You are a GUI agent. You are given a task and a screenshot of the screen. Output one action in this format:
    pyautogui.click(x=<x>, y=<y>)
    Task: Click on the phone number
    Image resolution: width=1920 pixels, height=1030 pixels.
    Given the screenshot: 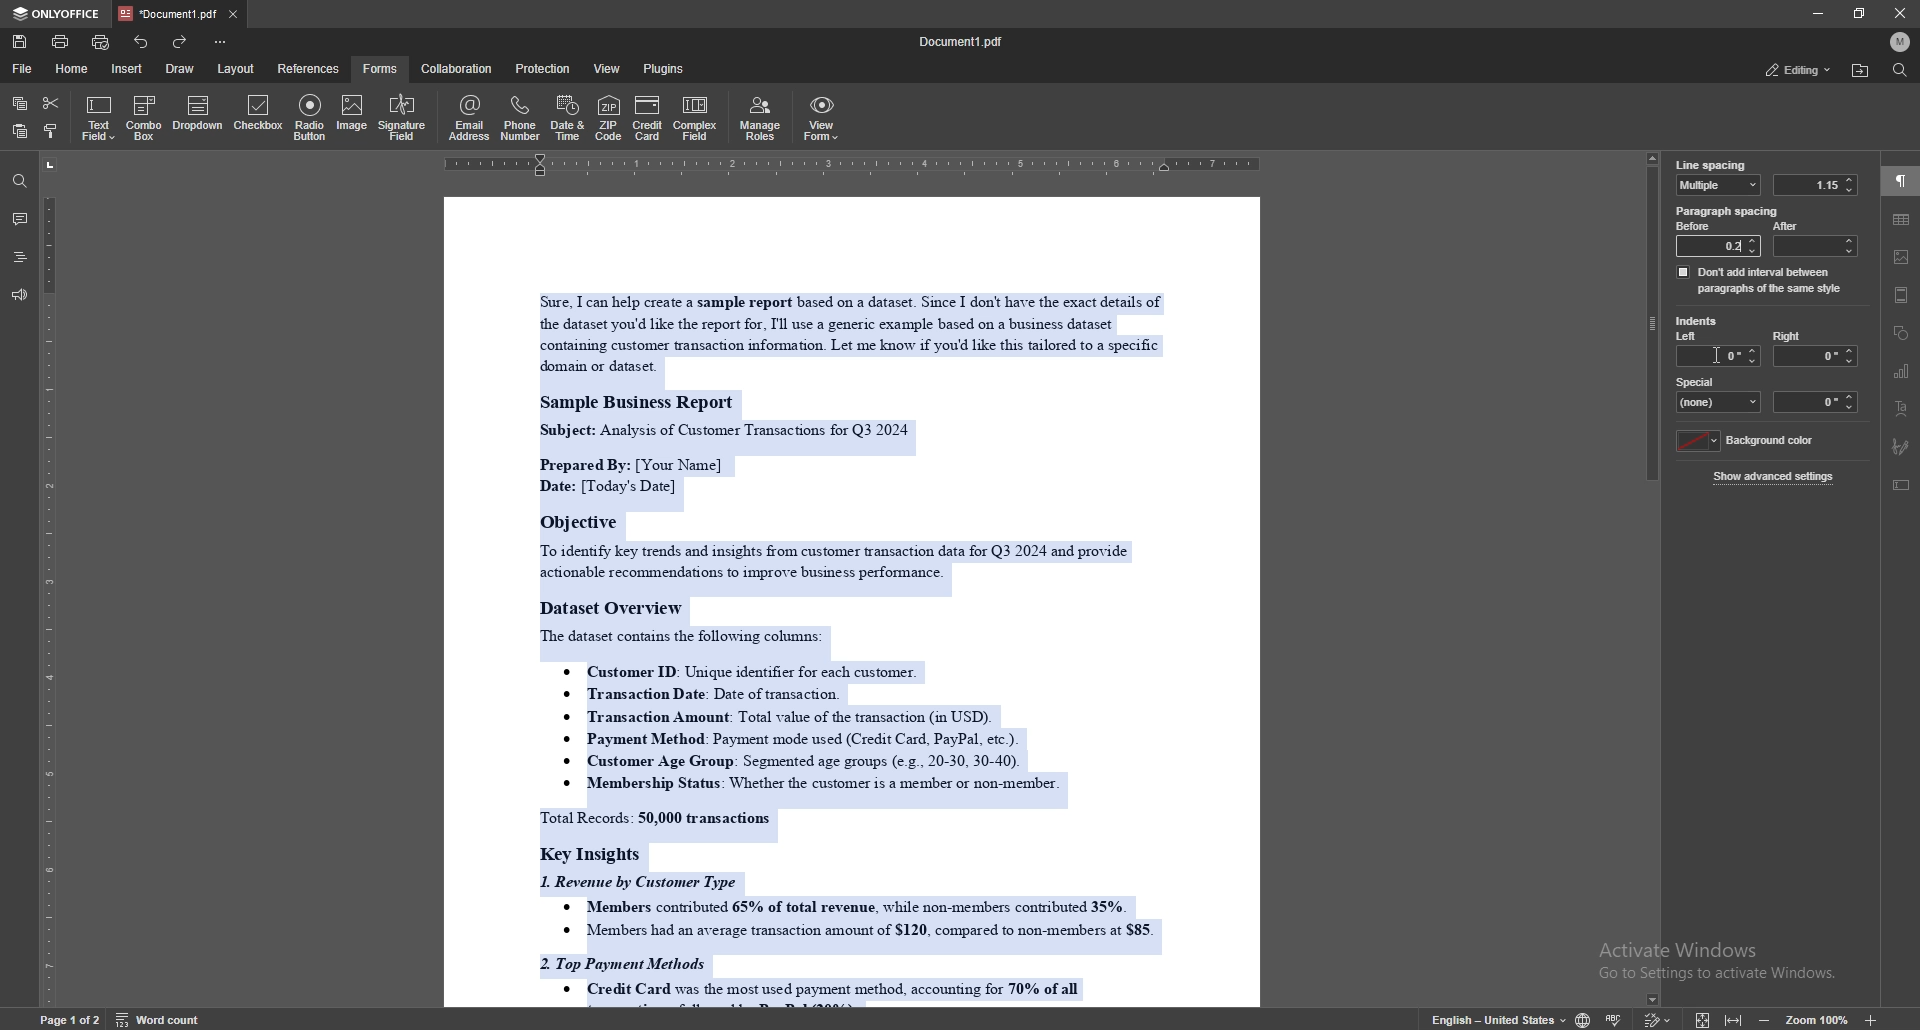 What is the action you would take?
    pyautogui.click(x=522, y=118)
    